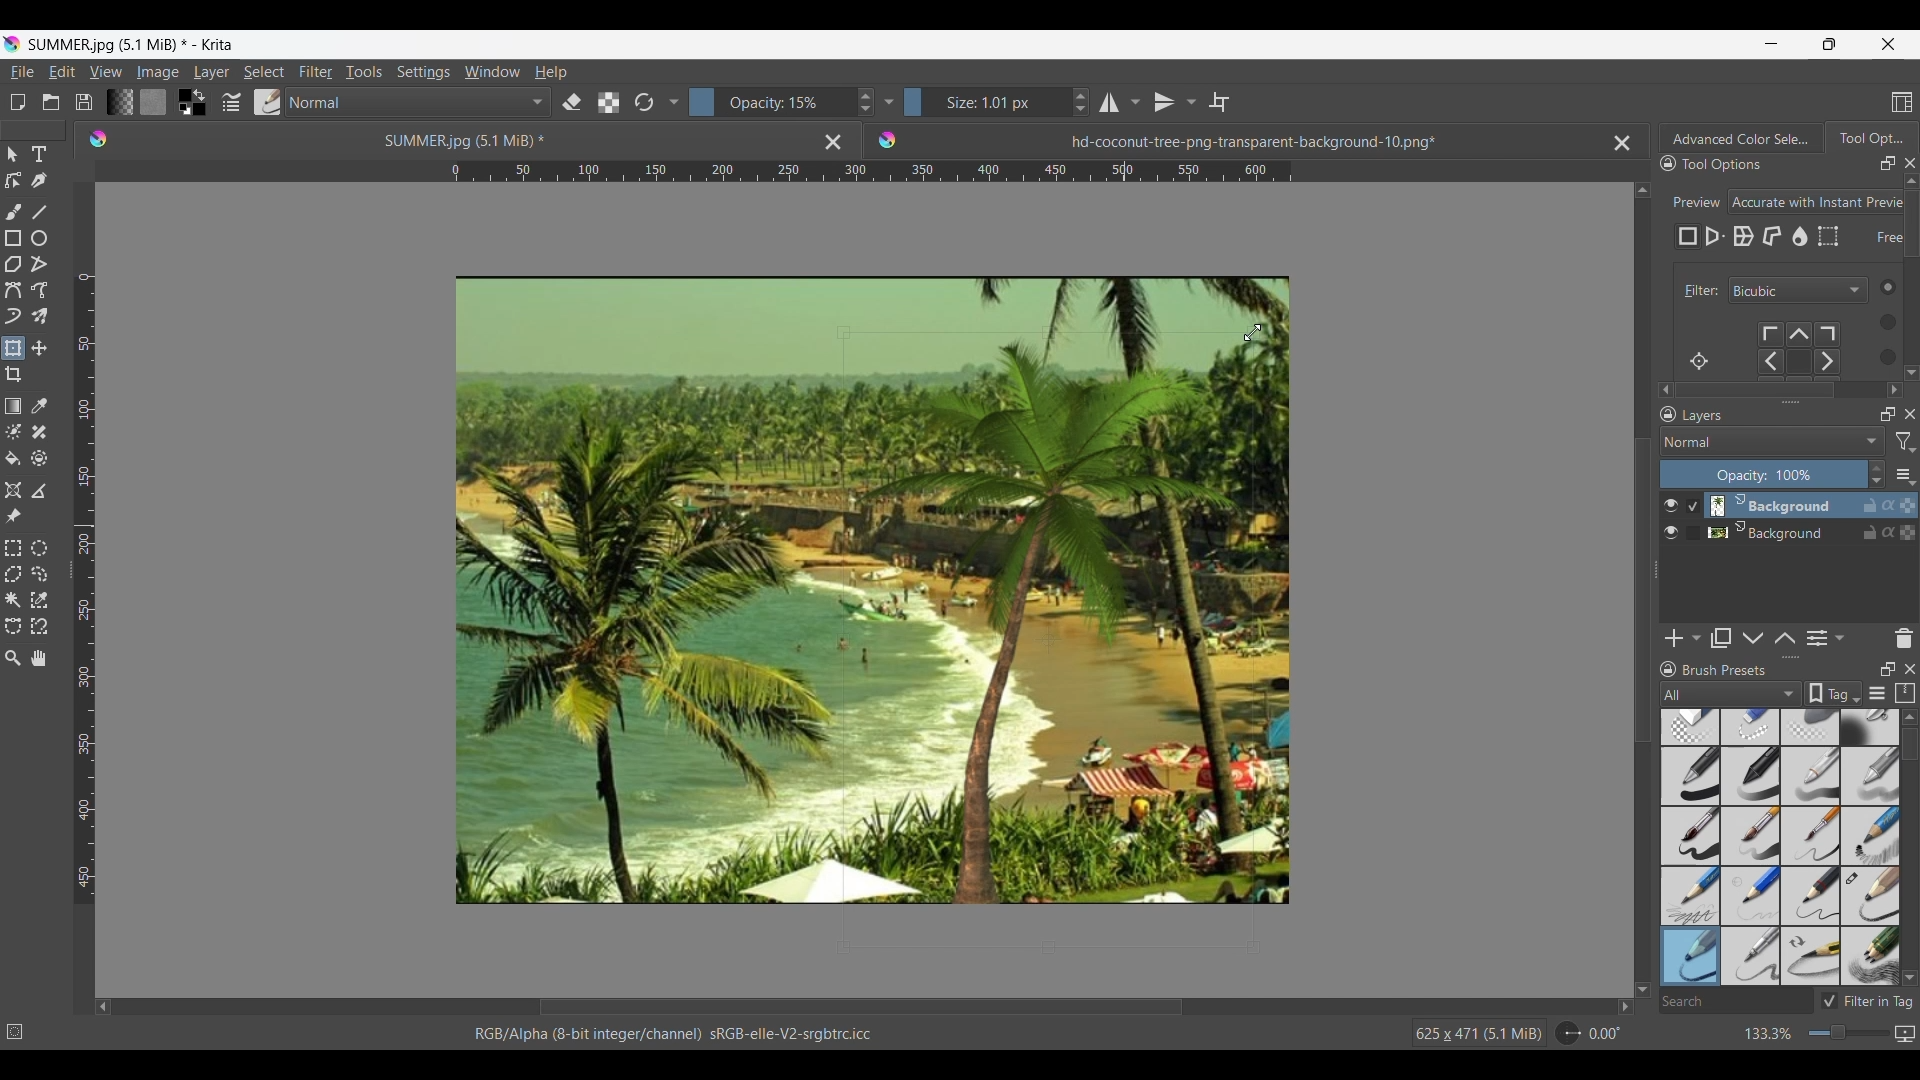  I want to click on Search brush manually, so click(1735, 1001).